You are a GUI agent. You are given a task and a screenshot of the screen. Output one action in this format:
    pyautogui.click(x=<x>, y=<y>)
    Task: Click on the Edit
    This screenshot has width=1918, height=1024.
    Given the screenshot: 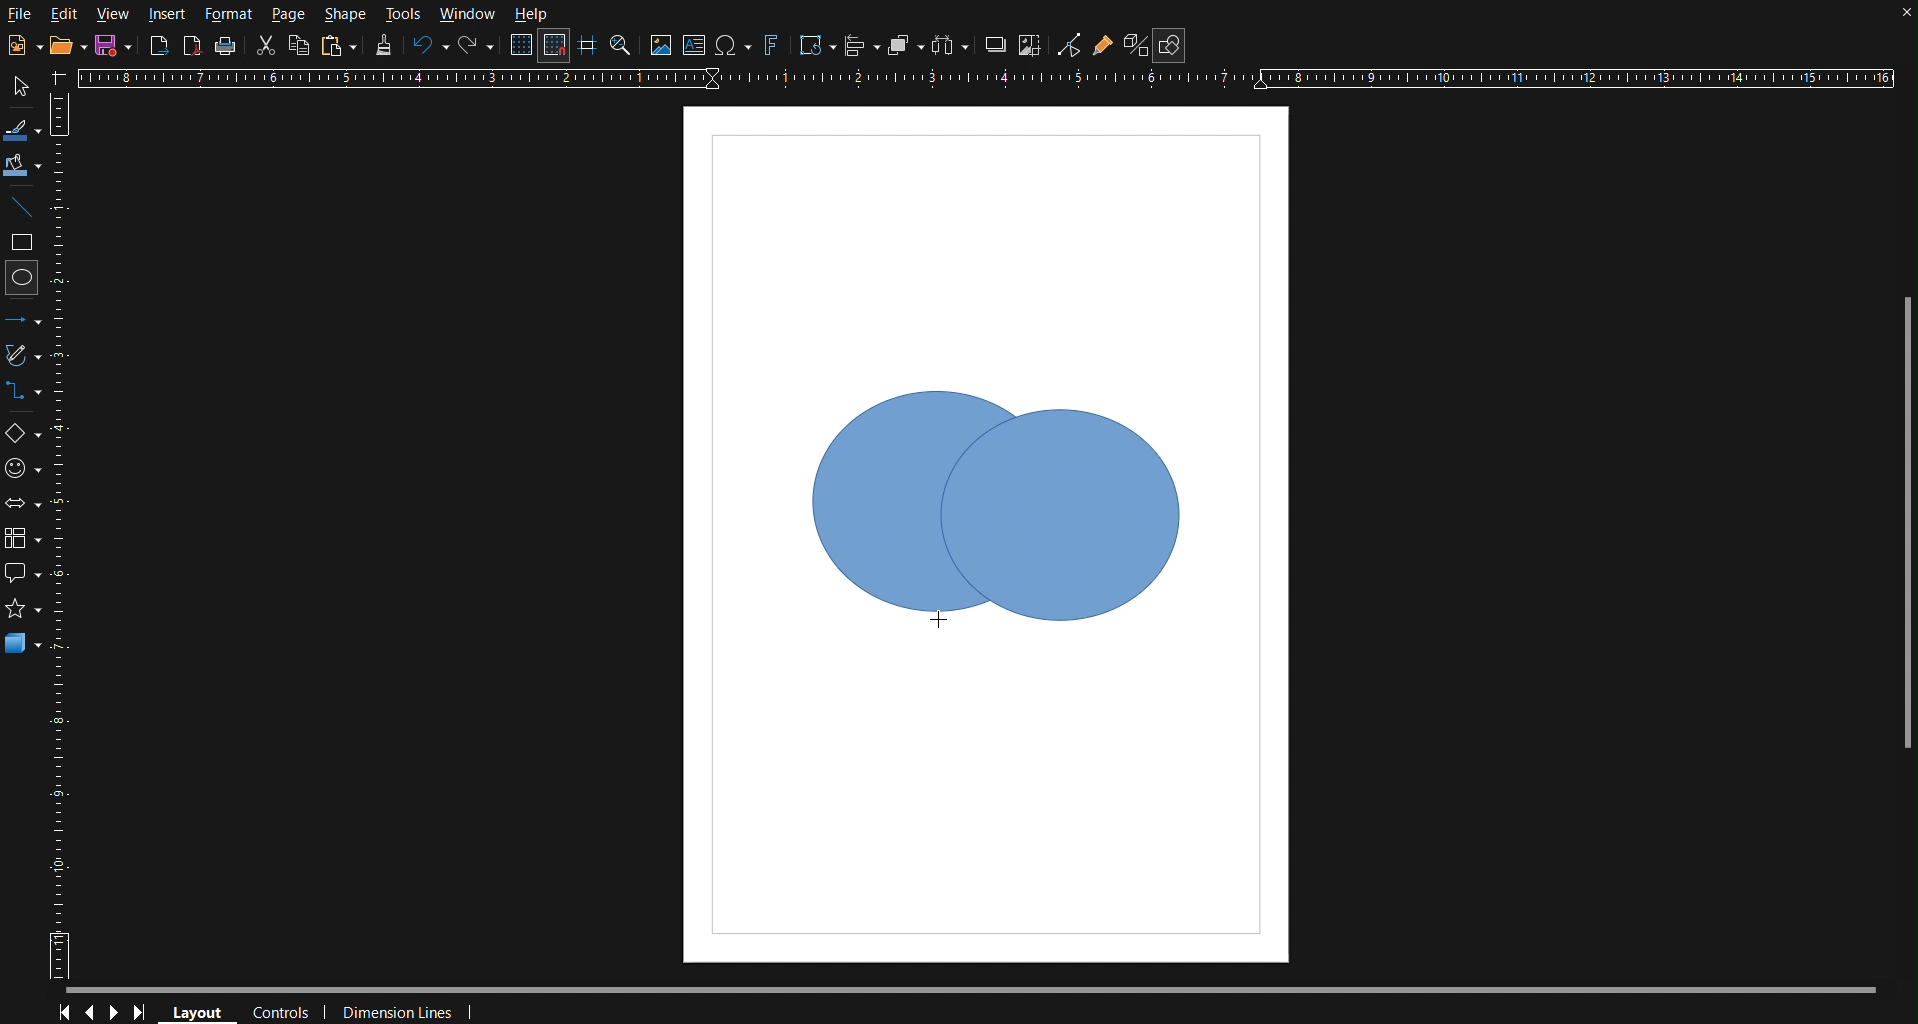 What is the action you would take?
    pyautogui.click(x=65, y=13)
    